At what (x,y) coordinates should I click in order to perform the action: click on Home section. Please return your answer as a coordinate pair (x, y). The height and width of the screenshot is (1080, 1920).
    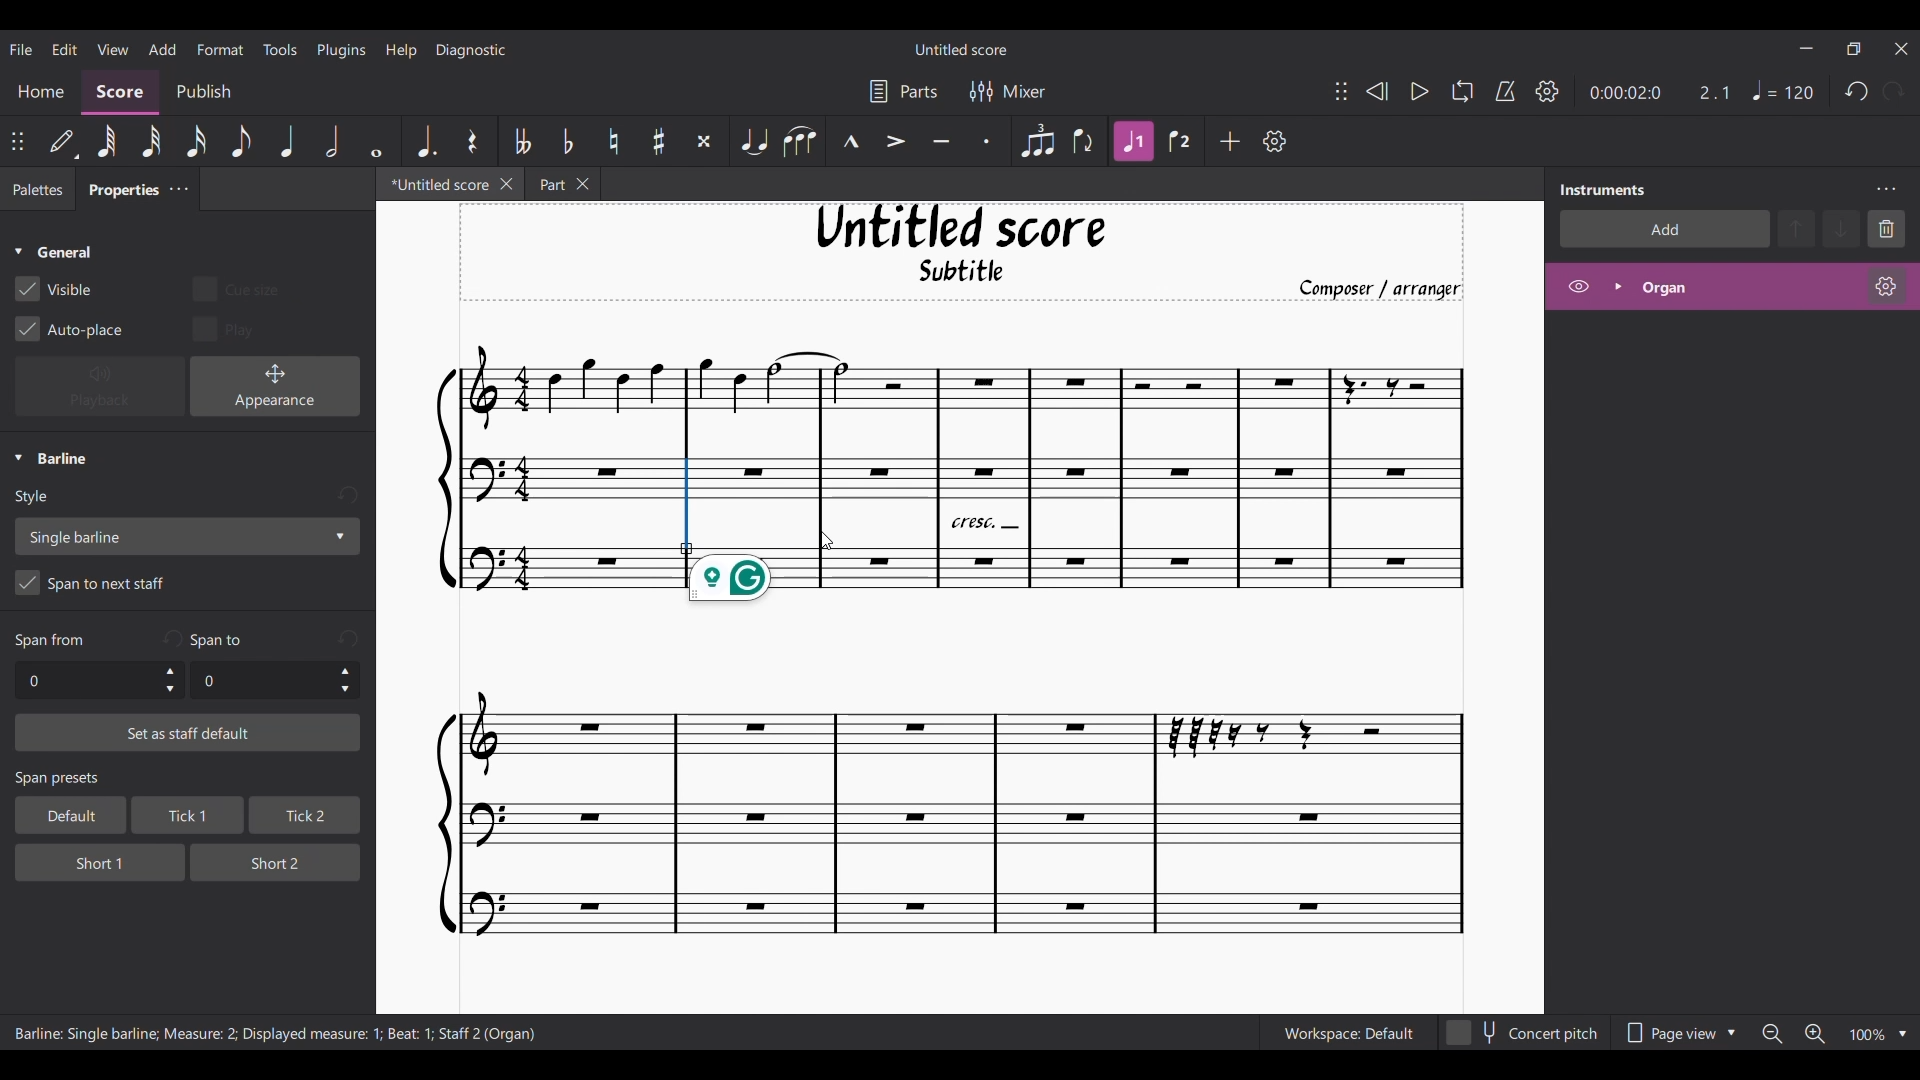
    Looking at the image, I should click on (42, 91).